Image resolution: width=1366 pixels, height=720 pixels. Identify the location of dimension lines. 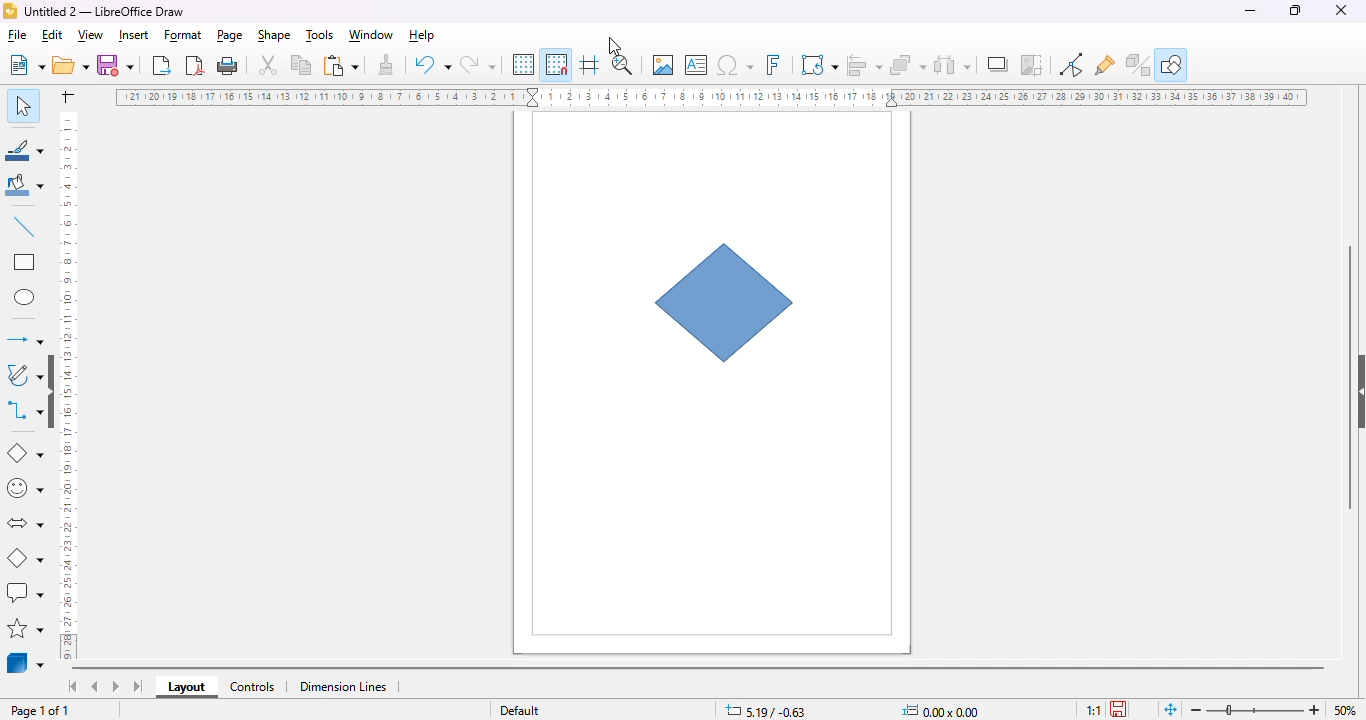
(343, 687).